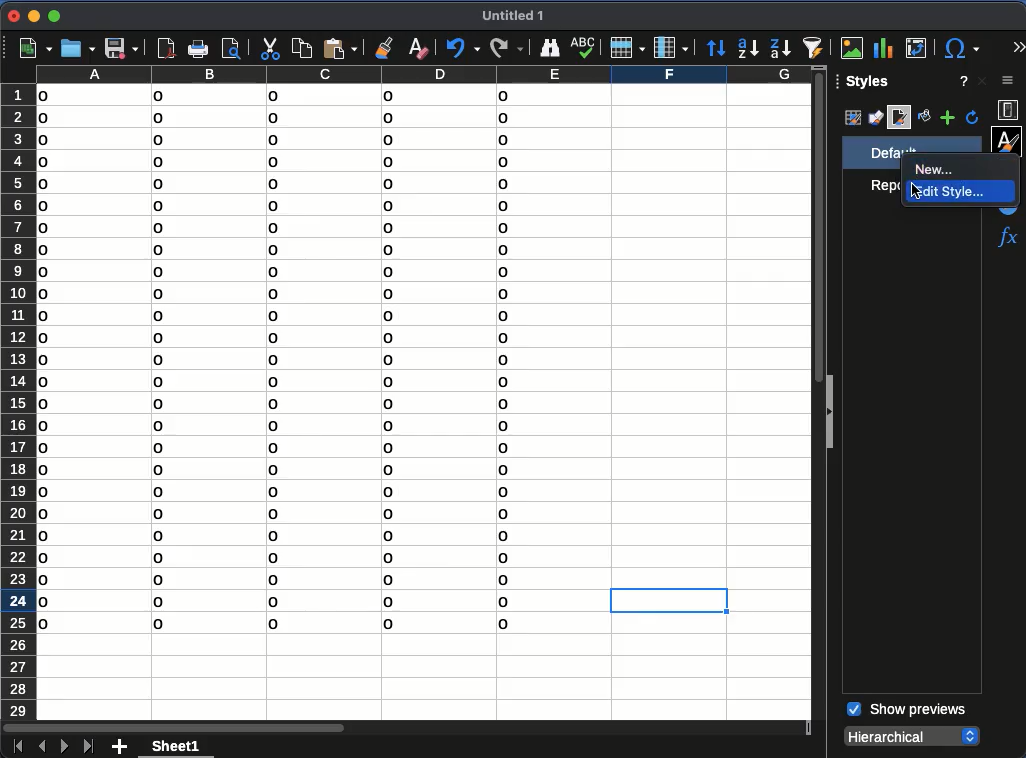 Image resolution: width=1026 pixels, height=758 pixels. What do you see at coordinates (876, 117) in the screenshot?
I see `drawing styles` at bounding box center [876, 117].